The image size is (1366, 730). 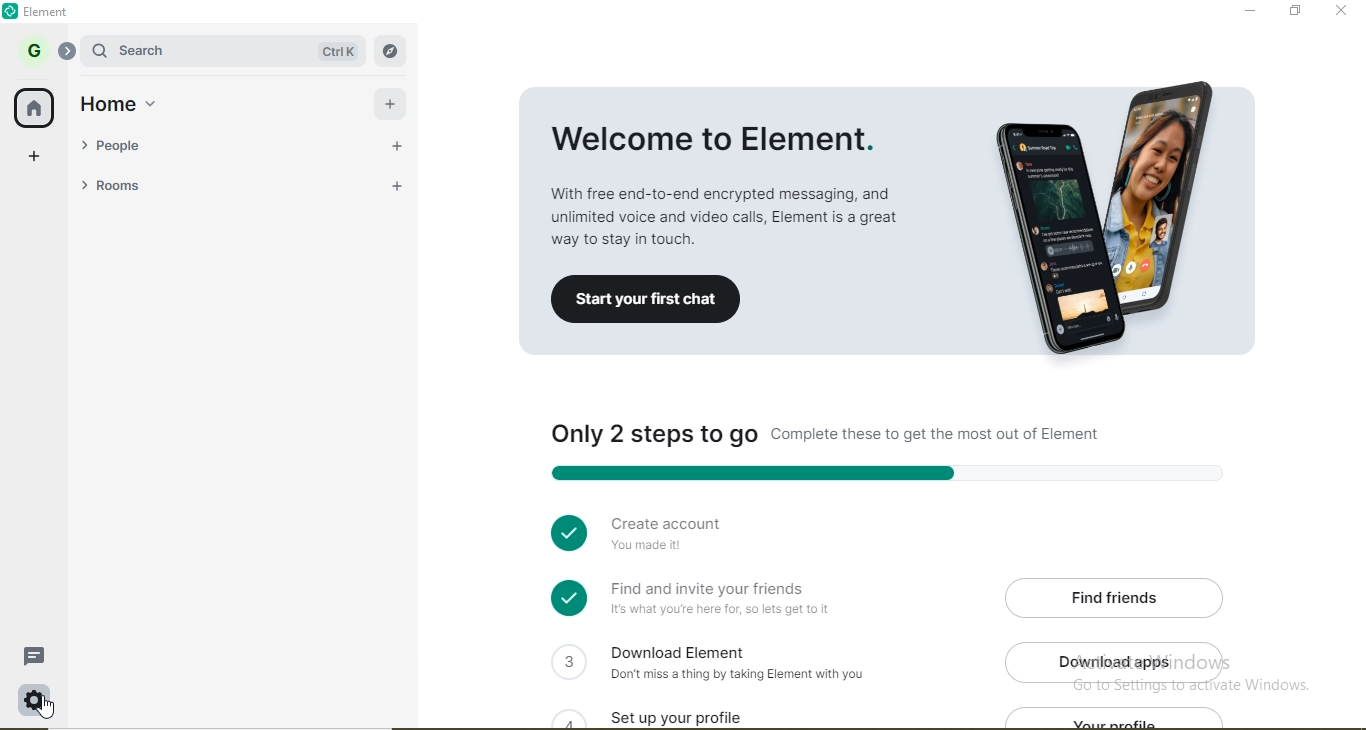 What do you see at coordinates (165, 186) in the screenshot?
I see `Rooms` at bounding box center [165, 186].